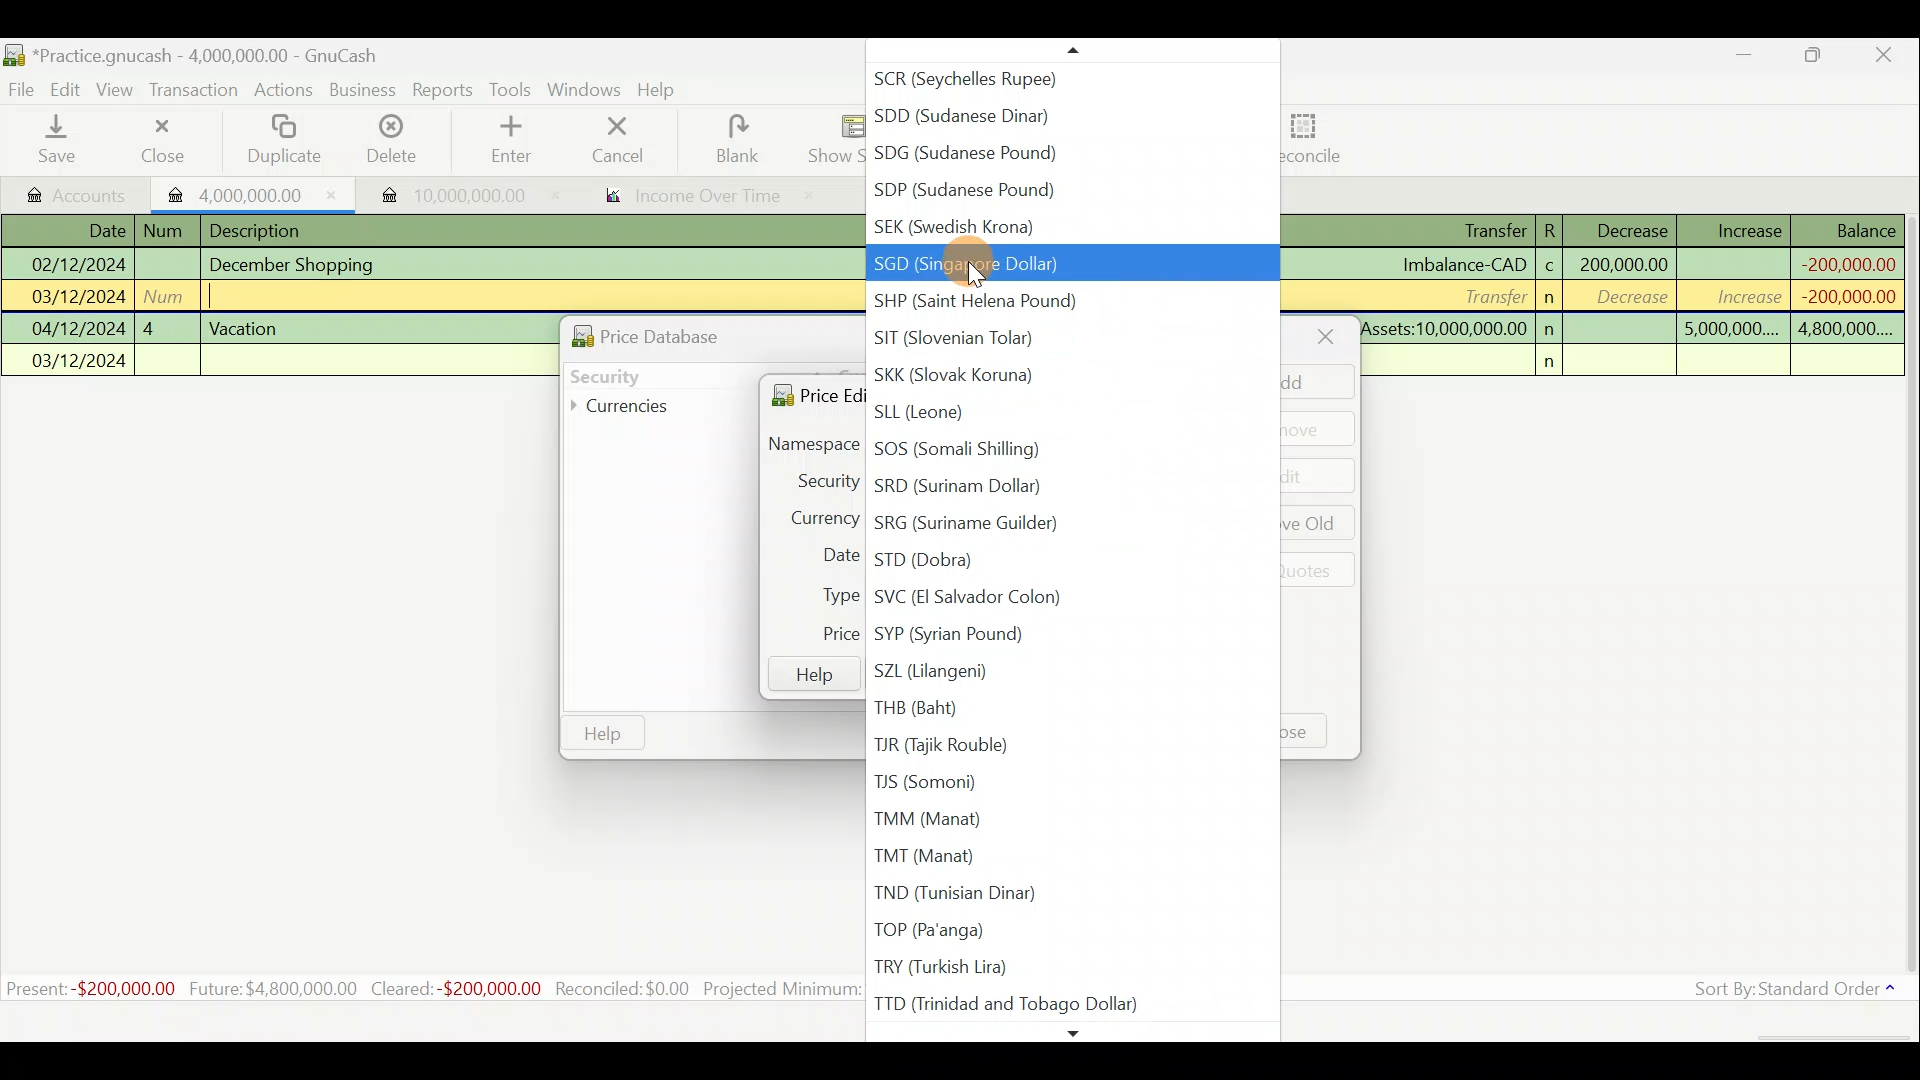 Image resolution: width=1920 pixels, height=1080 pixels. What do you see at coordinates (364, 90) in the screenshot?
I see `Business` at bounding box center [364, 90].